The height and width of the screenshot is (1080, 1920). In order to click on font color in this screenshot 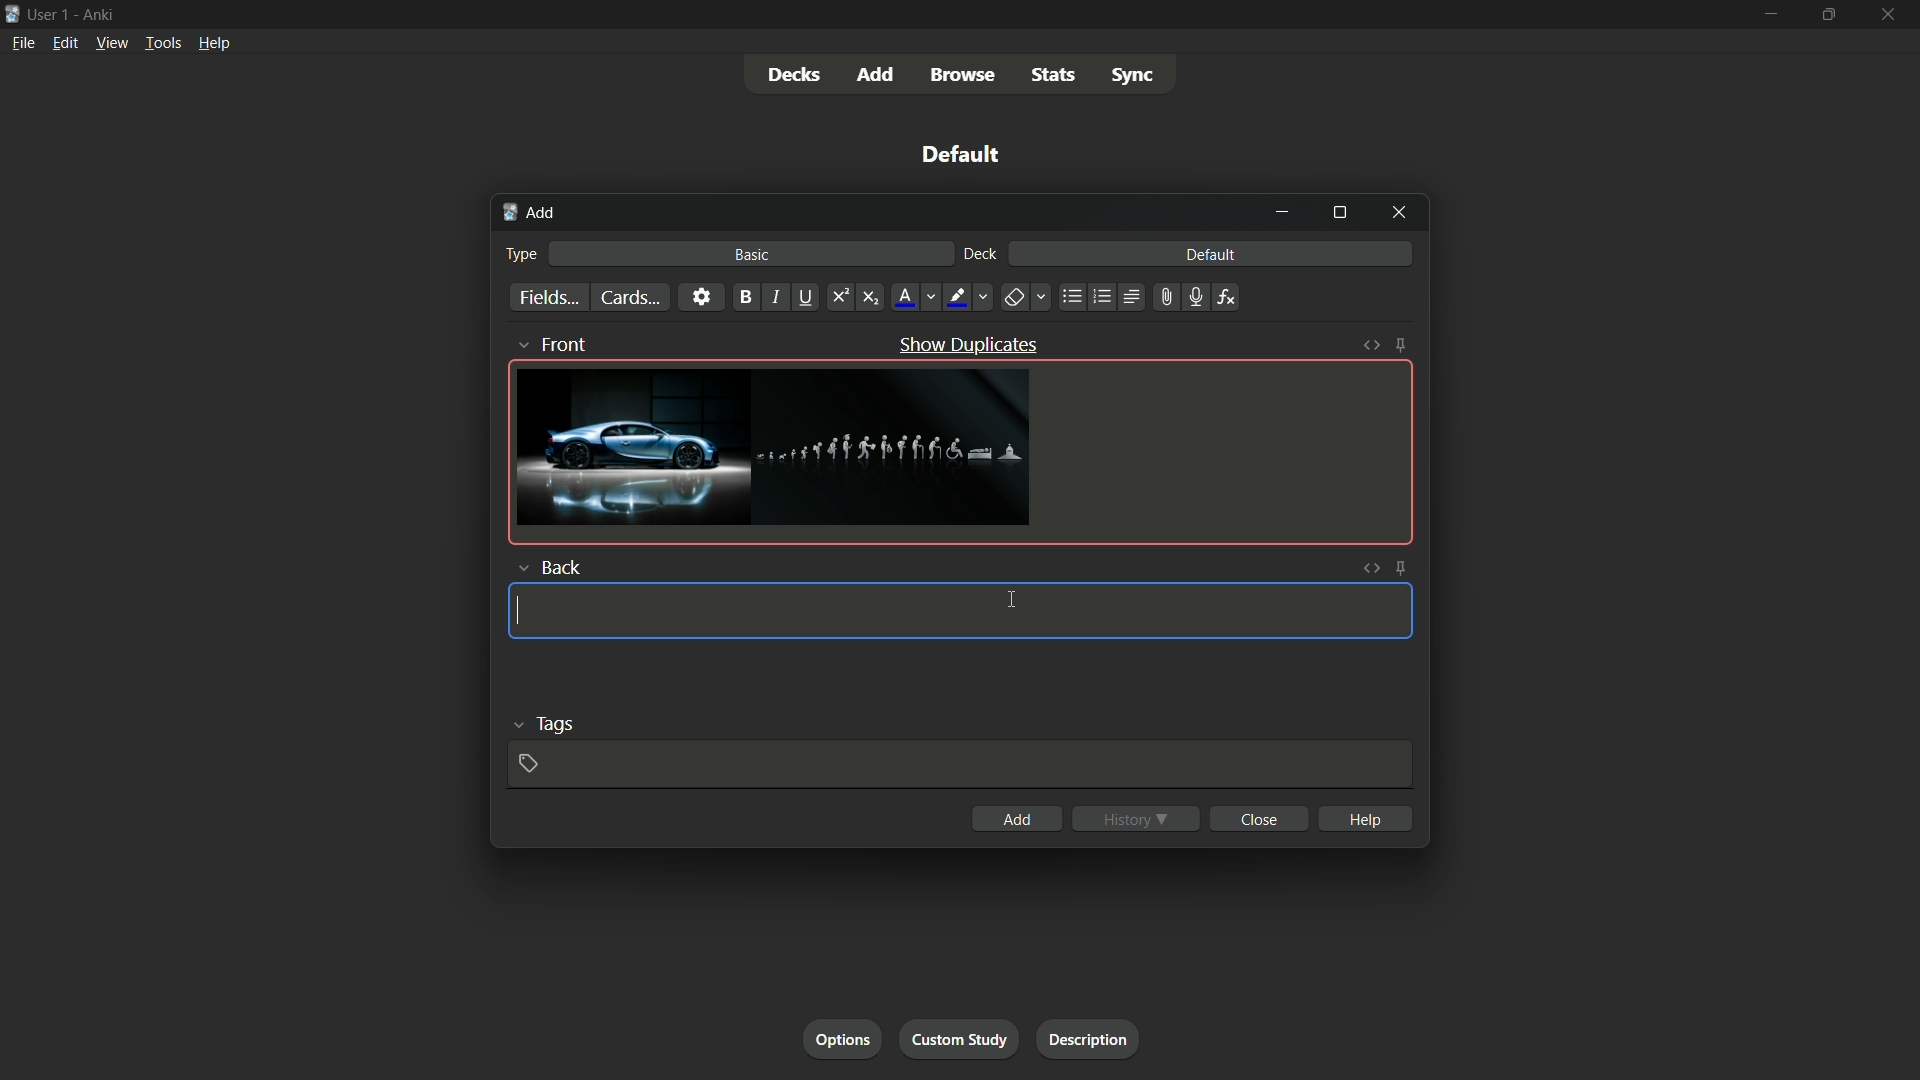, I will do `click(915, 296)`.